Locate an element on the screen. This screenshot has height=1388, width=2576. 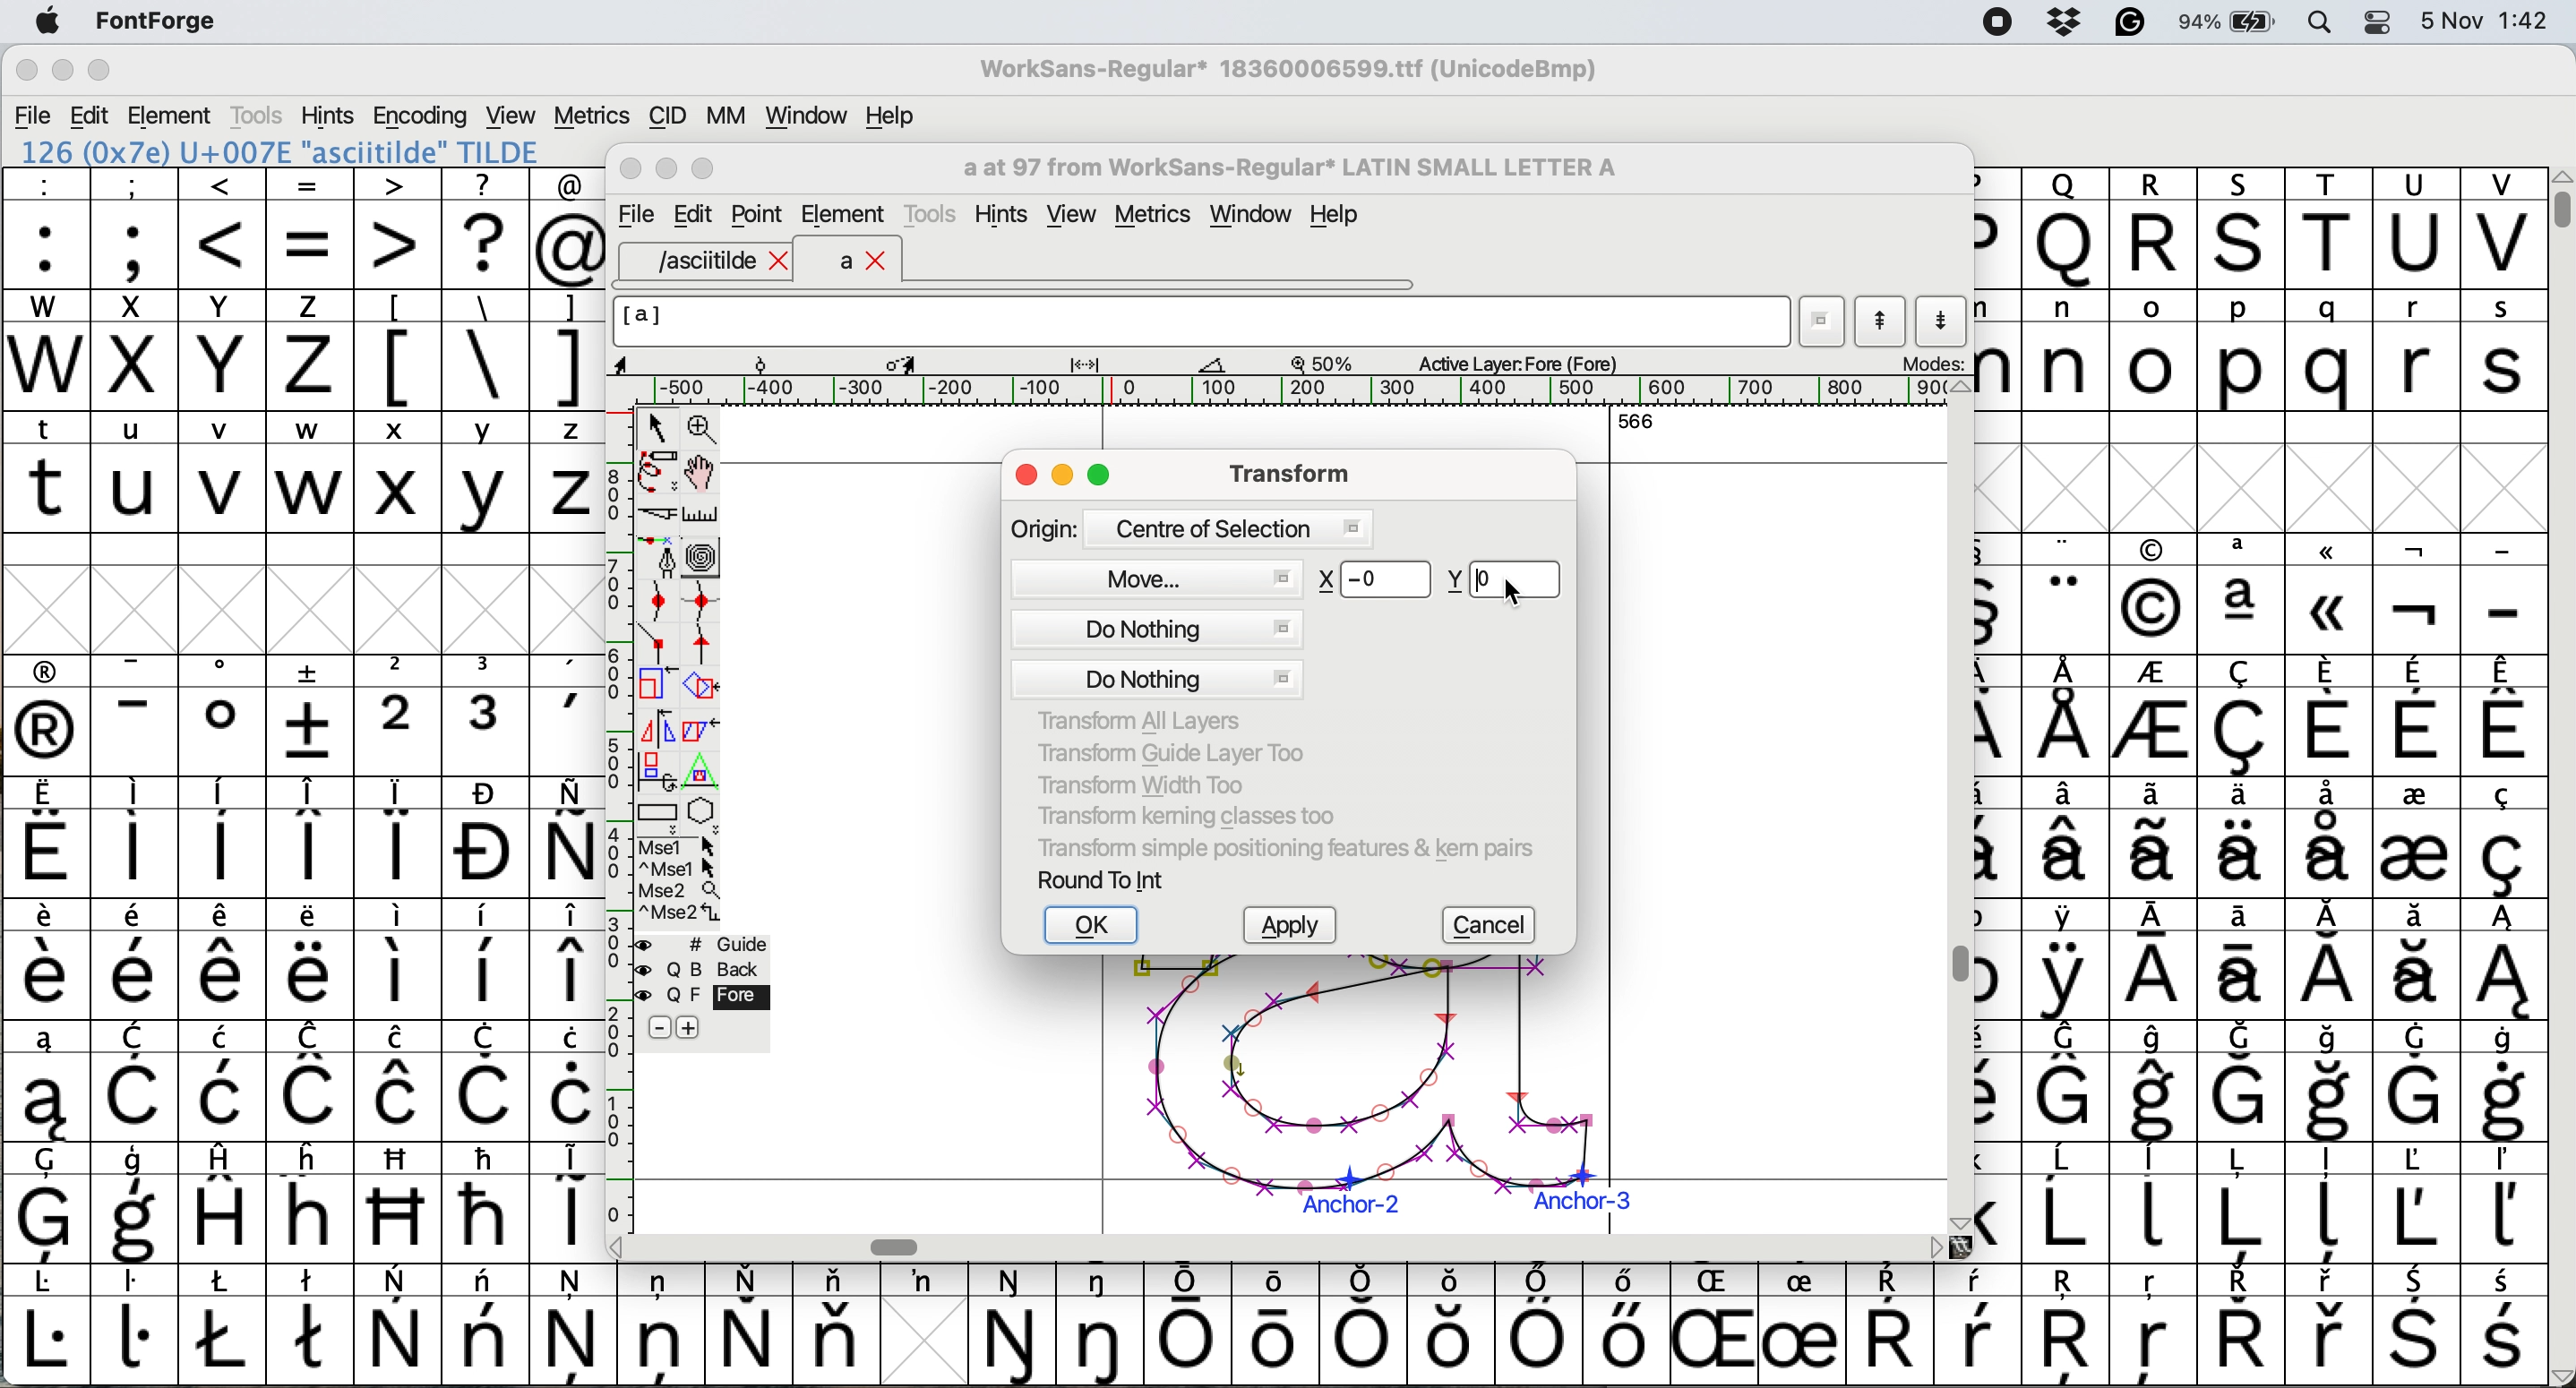
add a comer point is located at coordinates (659, 642).